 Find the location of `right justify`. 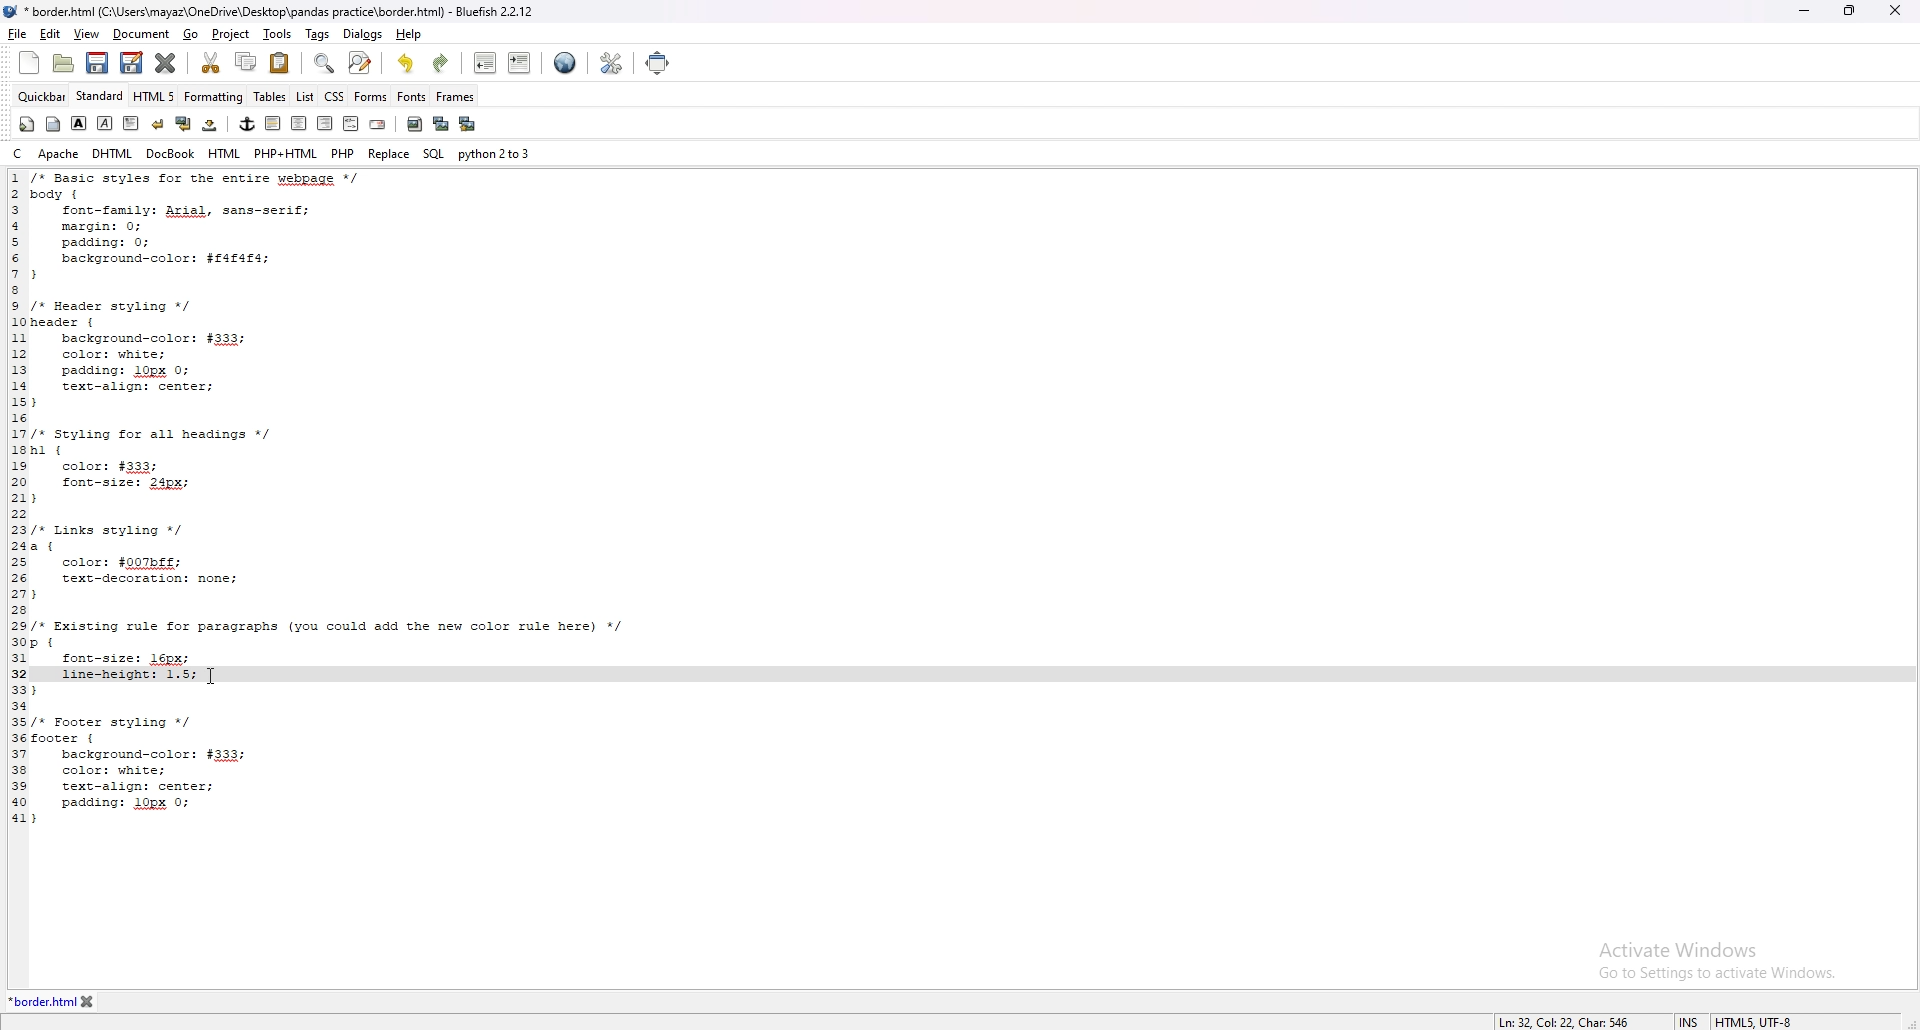

right justify is located at coordinates (327, 123).